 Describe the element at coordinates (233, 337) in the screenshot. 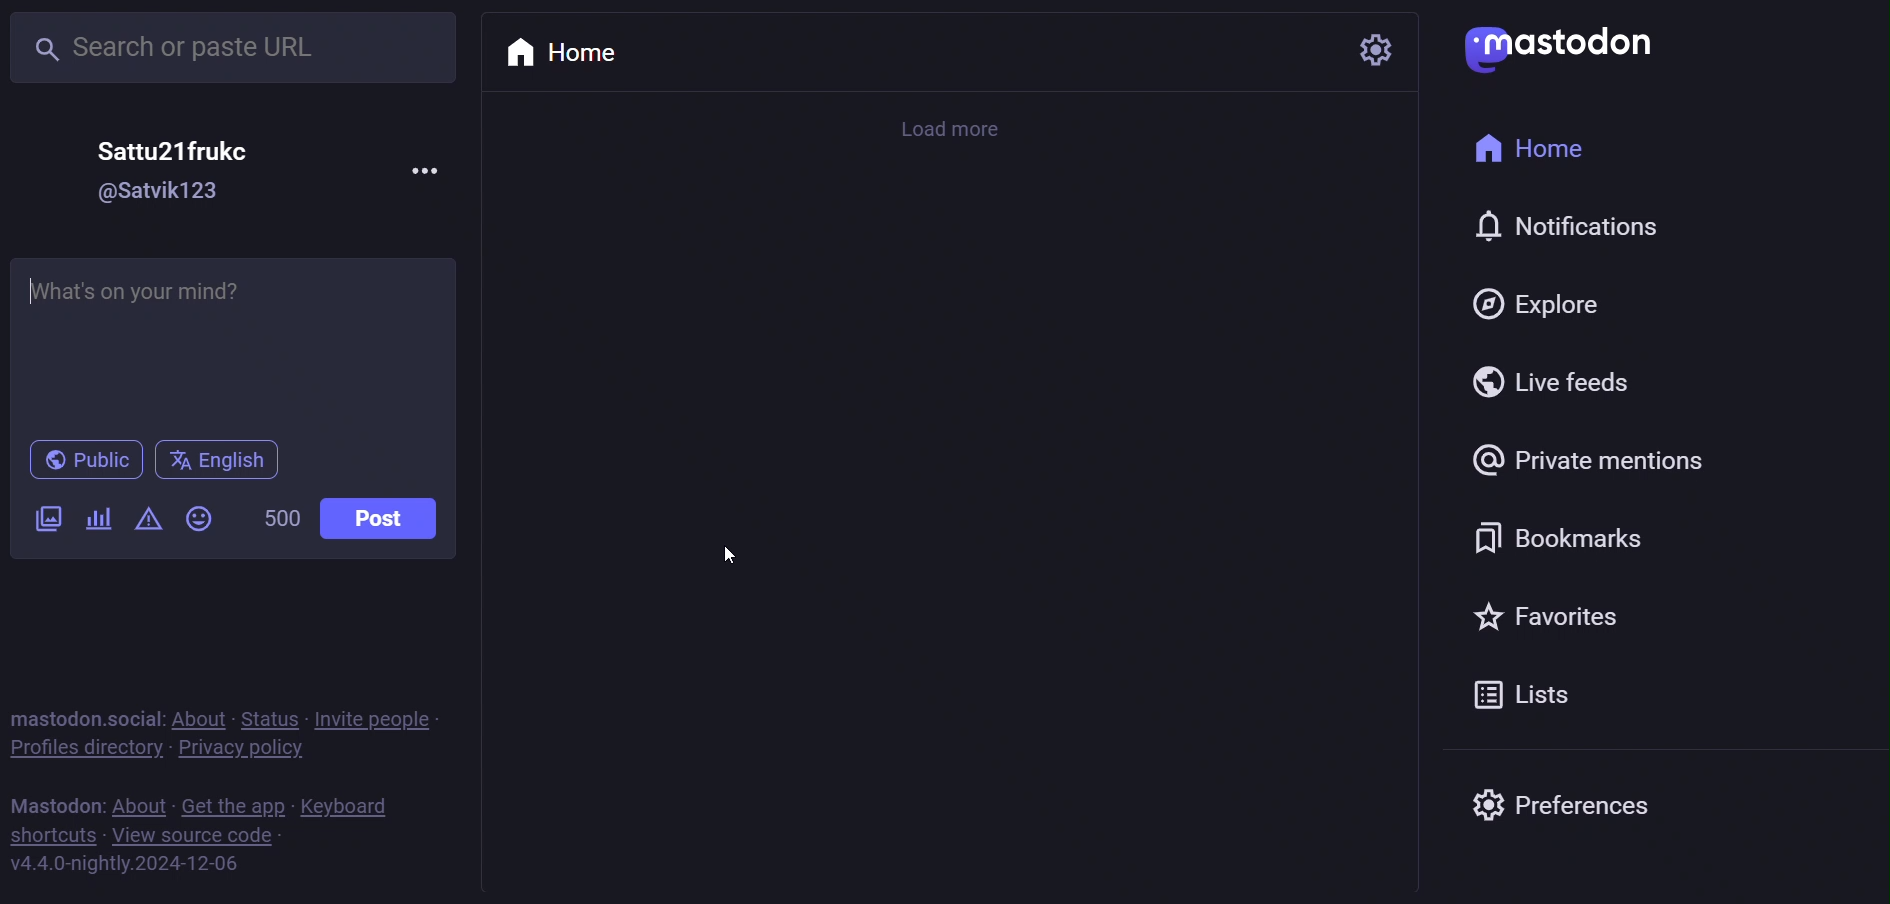

I see `write here` at that location.